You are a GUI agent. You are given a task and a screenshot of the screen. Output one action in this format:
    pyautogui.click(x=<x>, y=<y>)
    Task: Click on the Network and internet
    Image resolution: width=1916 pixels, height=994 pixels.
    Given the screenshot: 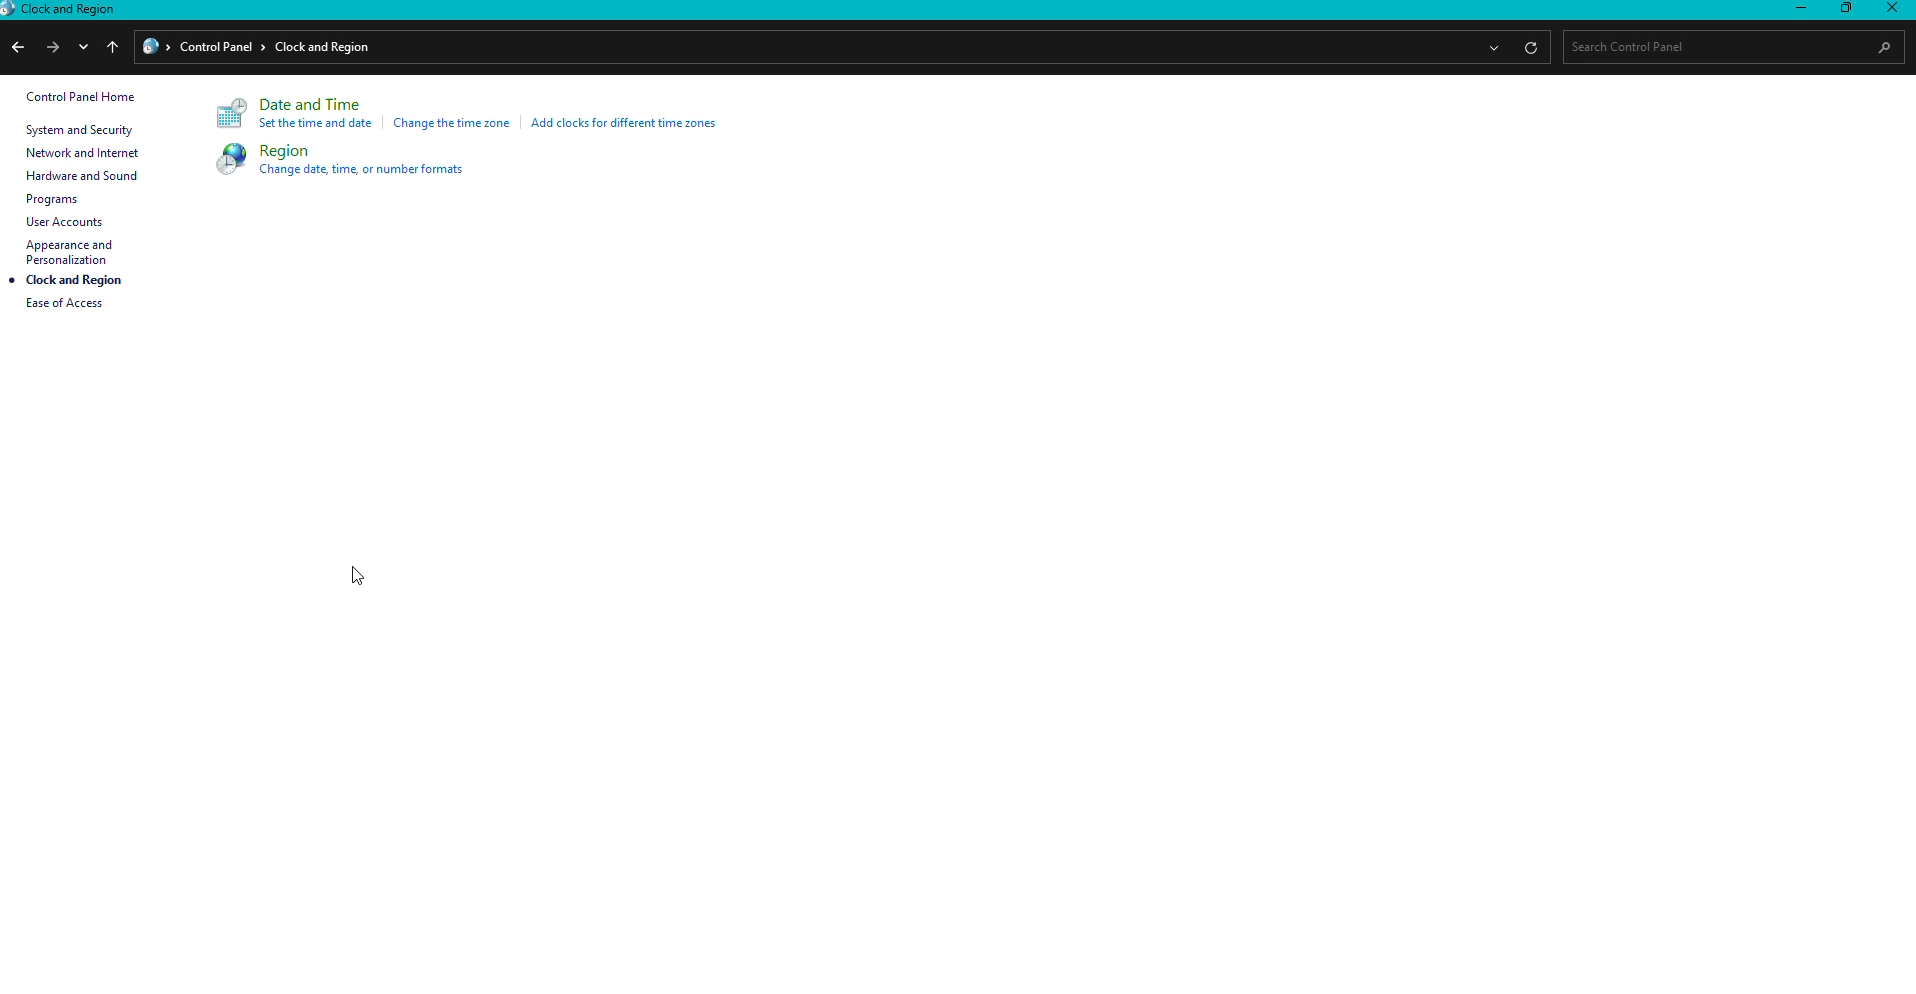 What is the action you would take?
    pyautogui.click(x=83, y=156)
    